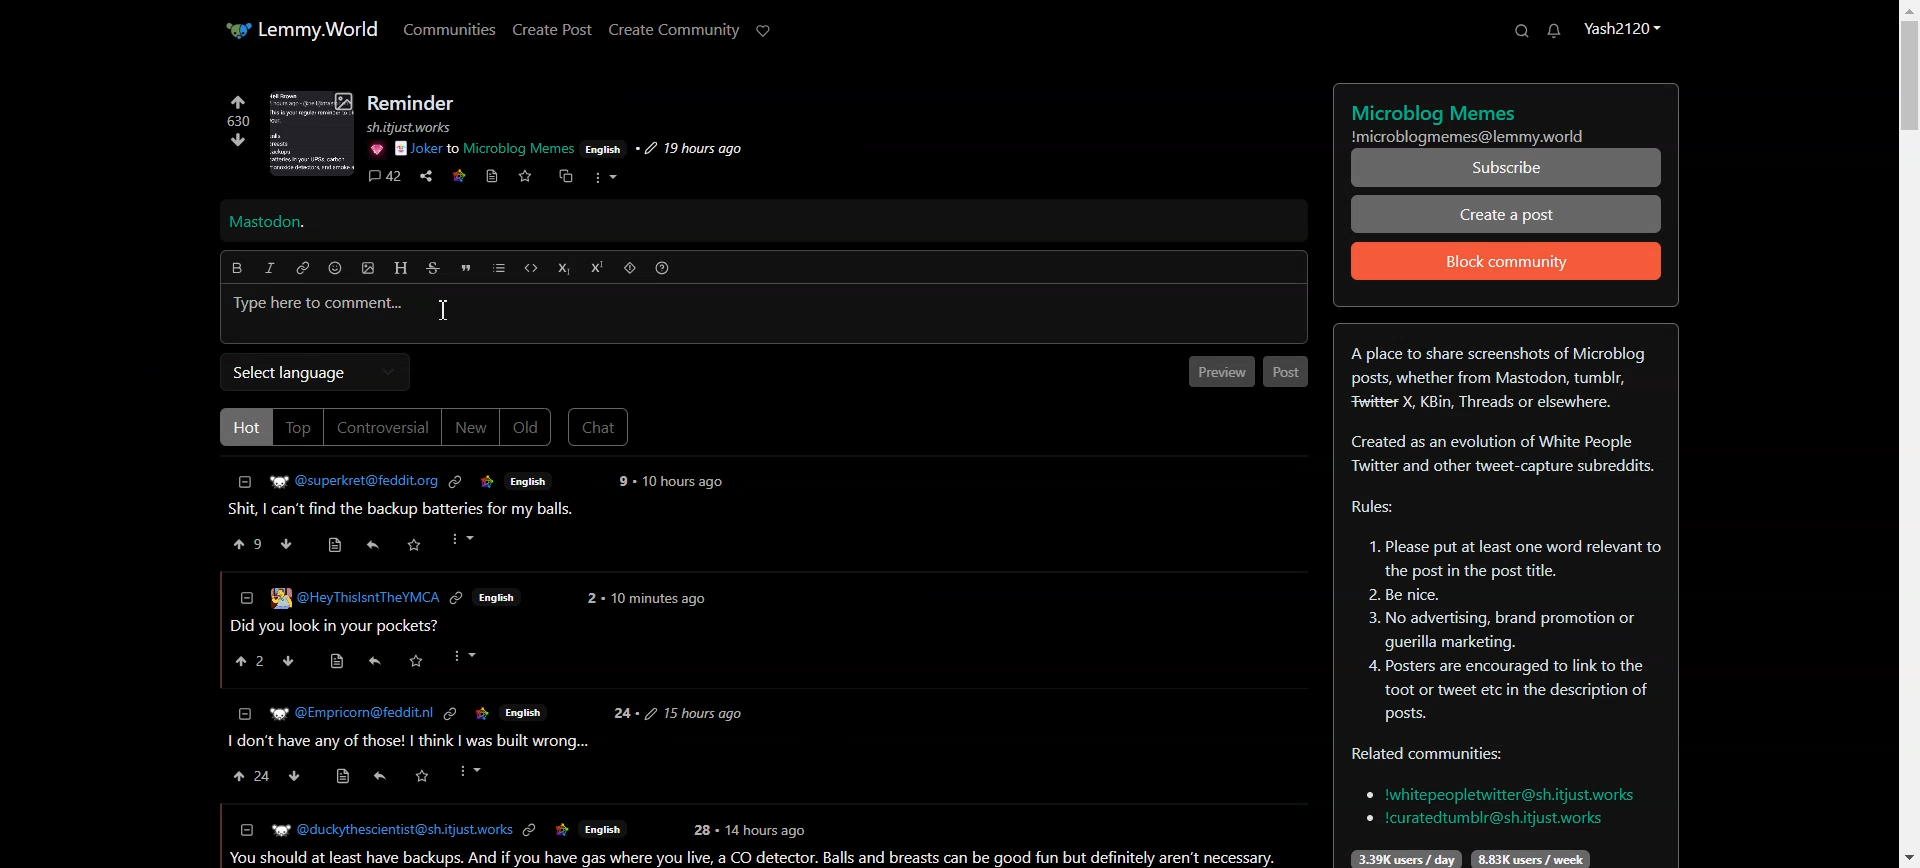 Image resolution: width=1920 pixels, height=868 pixels. What do you see at coordinates (422, 776) in the screenshot?
I see `` at bounding box center [422, 776].